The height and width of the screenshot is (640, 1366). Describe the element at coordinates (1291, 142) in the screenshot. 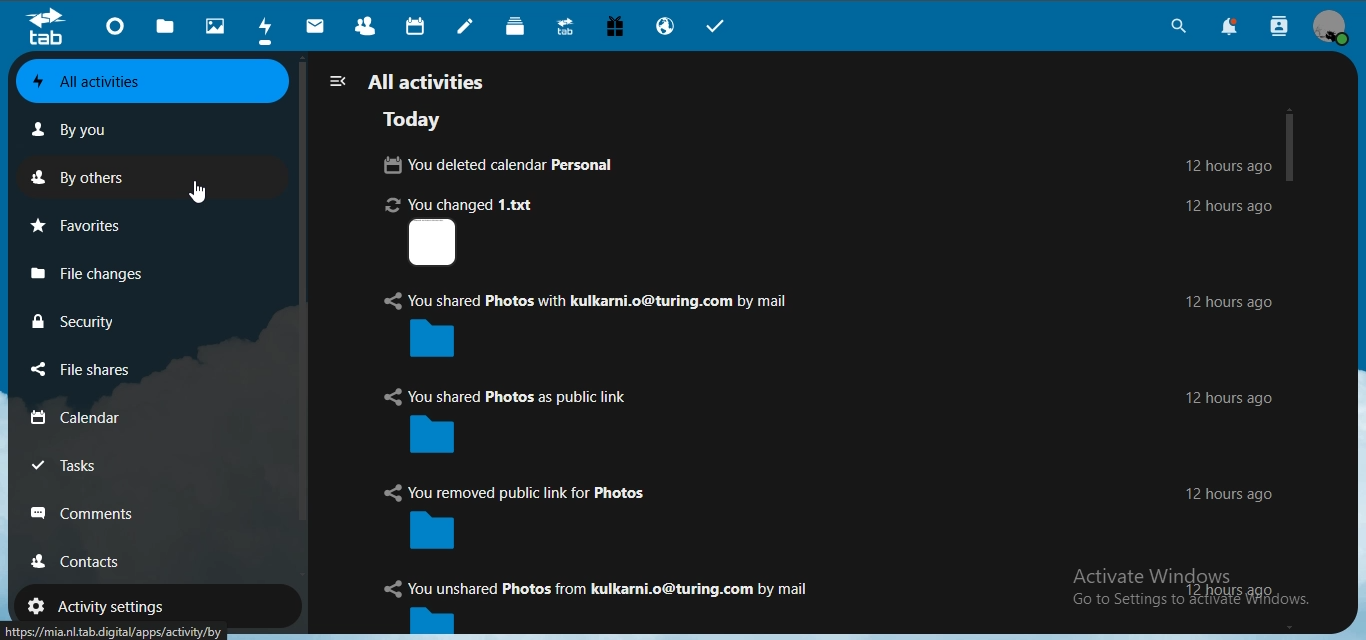

I see `scrollbar` at that location.